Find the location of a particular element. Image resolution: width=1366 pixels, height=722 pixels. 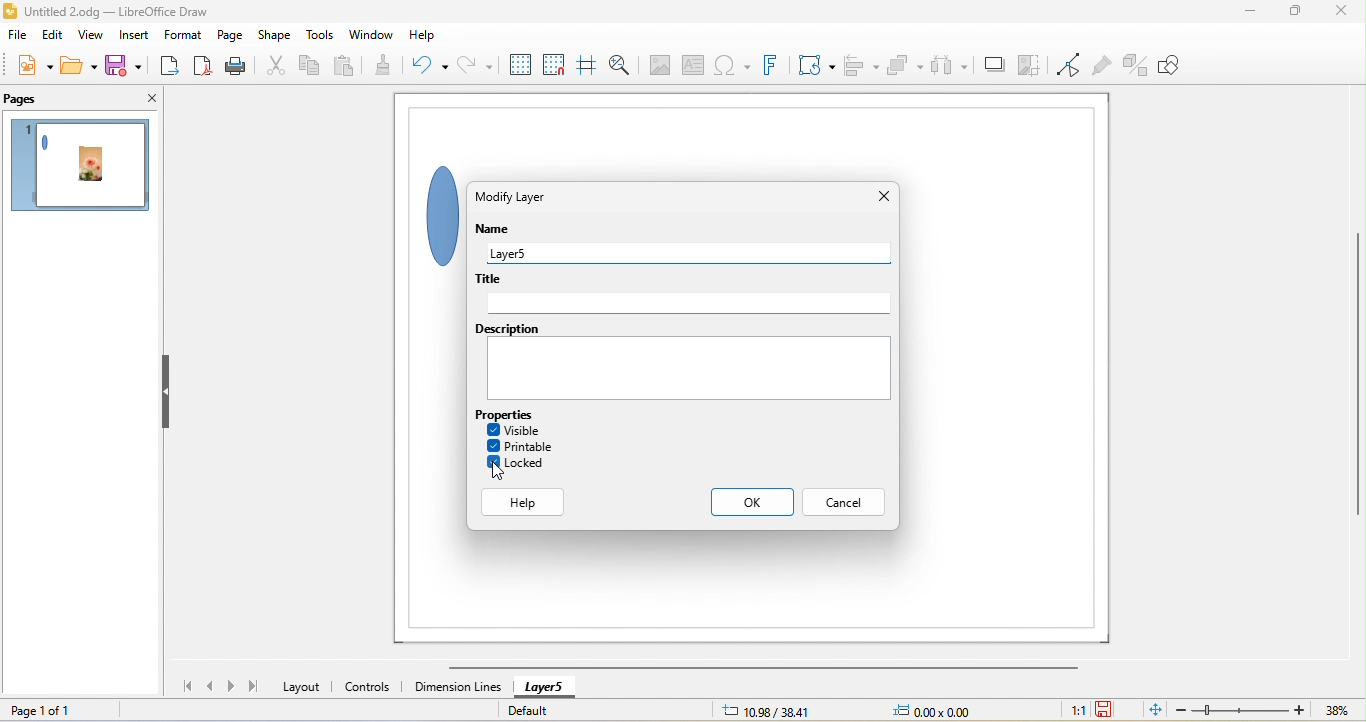

show draw function  is located at coordinates (1173, 63).